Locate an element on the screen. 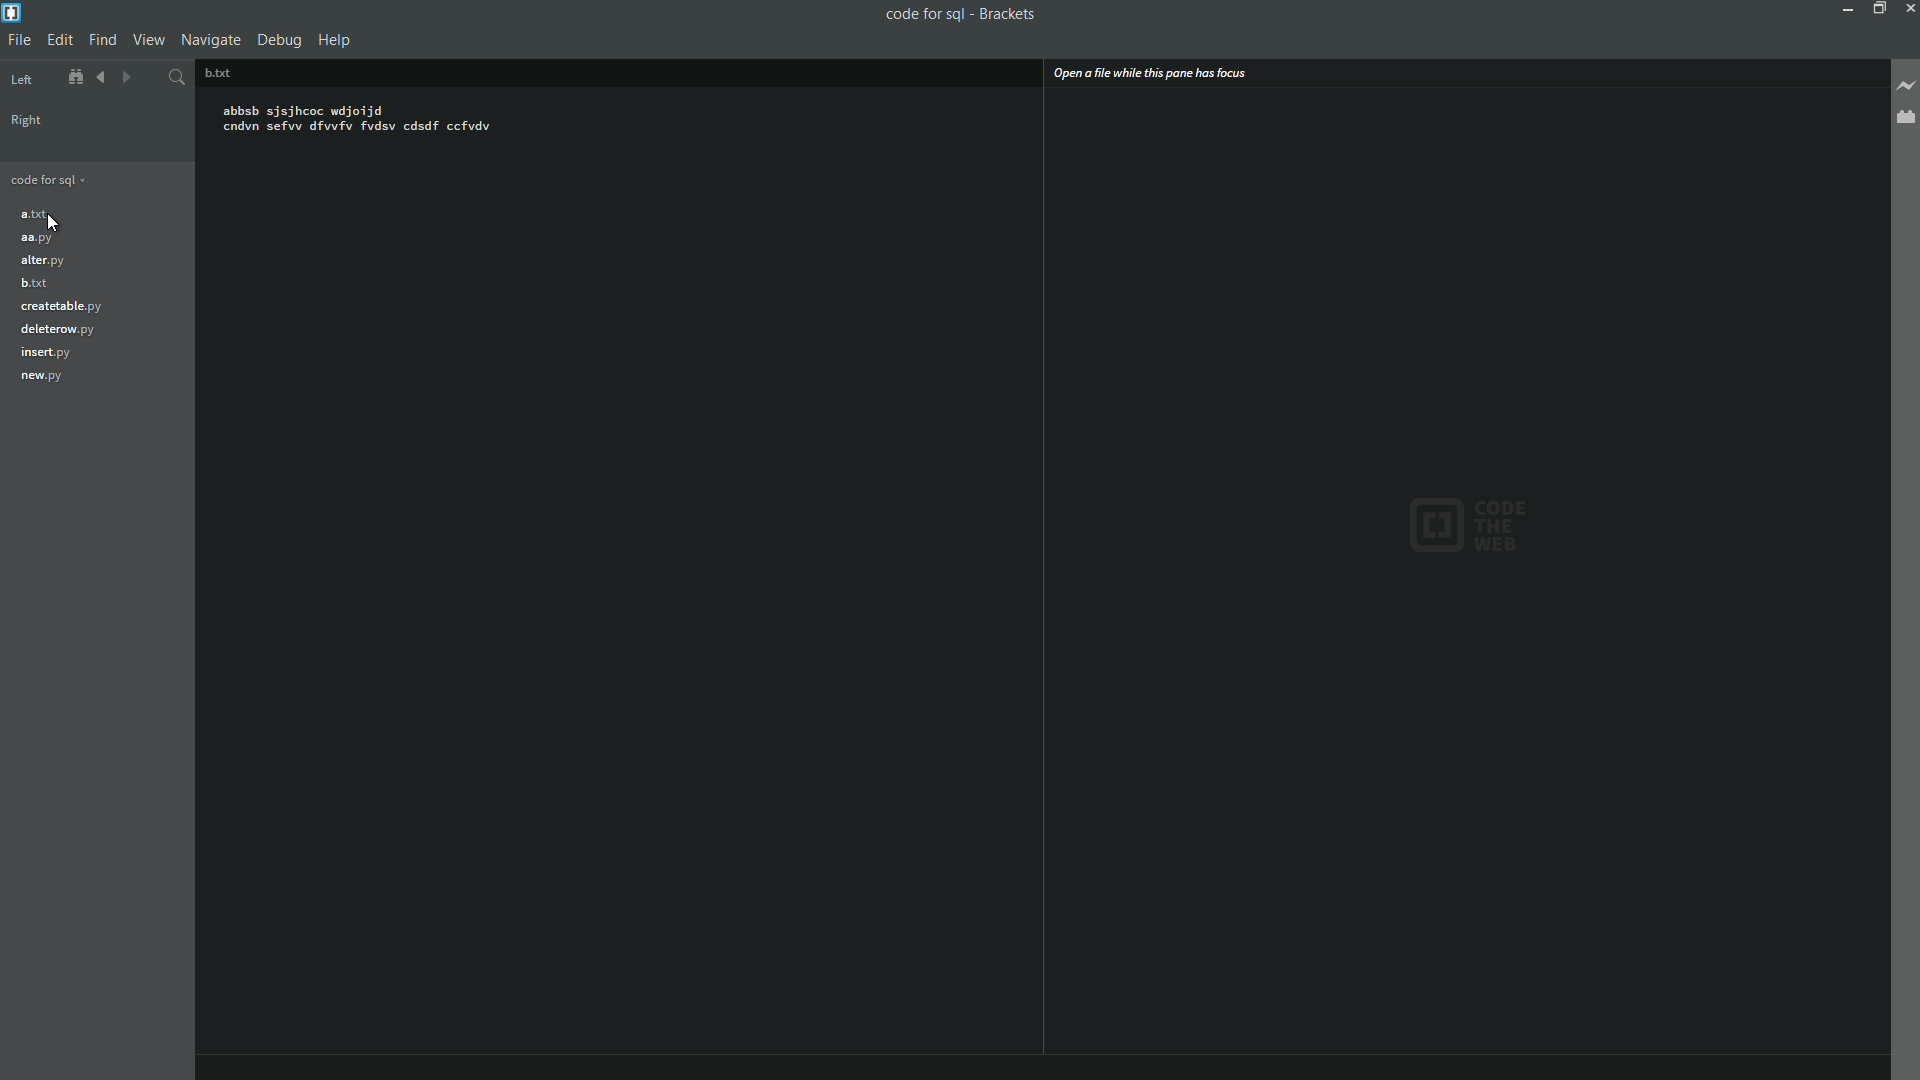  Close app is located at coordinates (1908, 8).